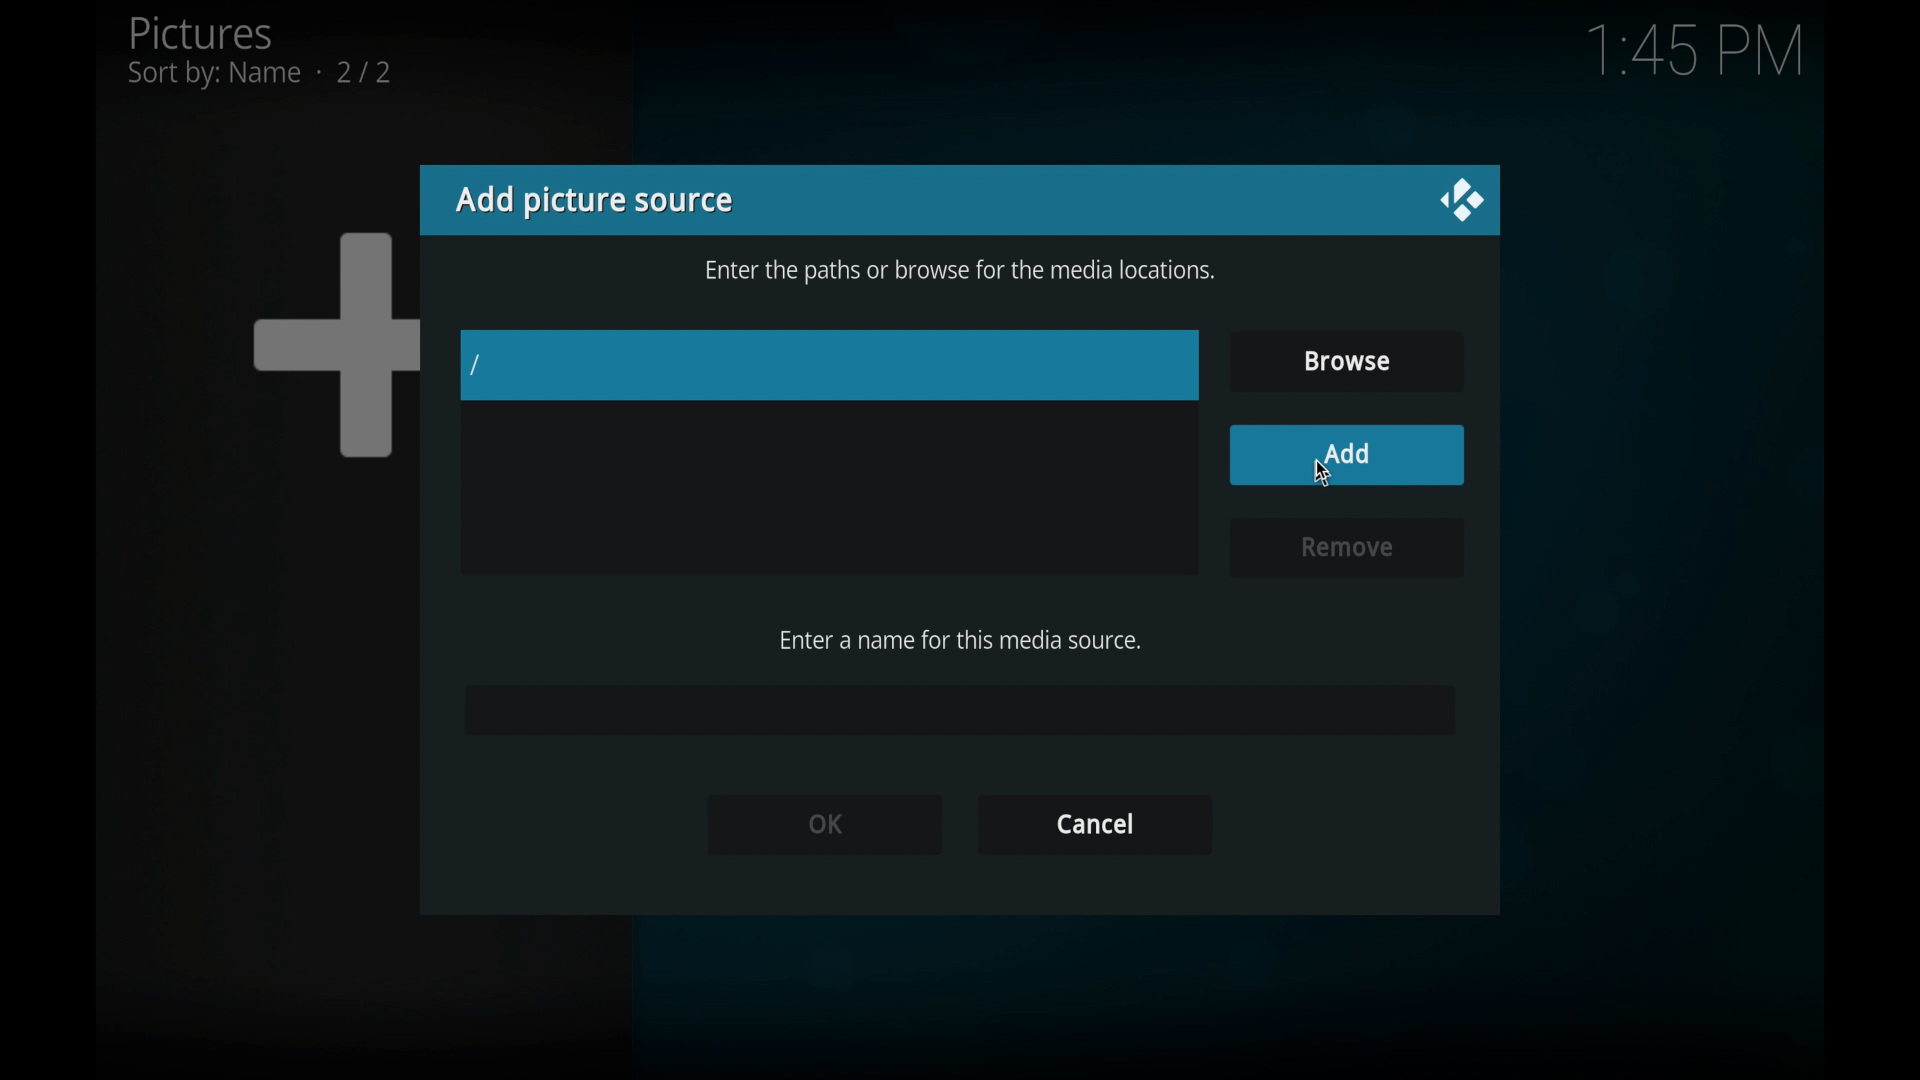 This screenshot has width=1920, height=1080. What do you see at coordinates (960, 273) in the screenshot?
I see `info` at bounding box center [960, 273].